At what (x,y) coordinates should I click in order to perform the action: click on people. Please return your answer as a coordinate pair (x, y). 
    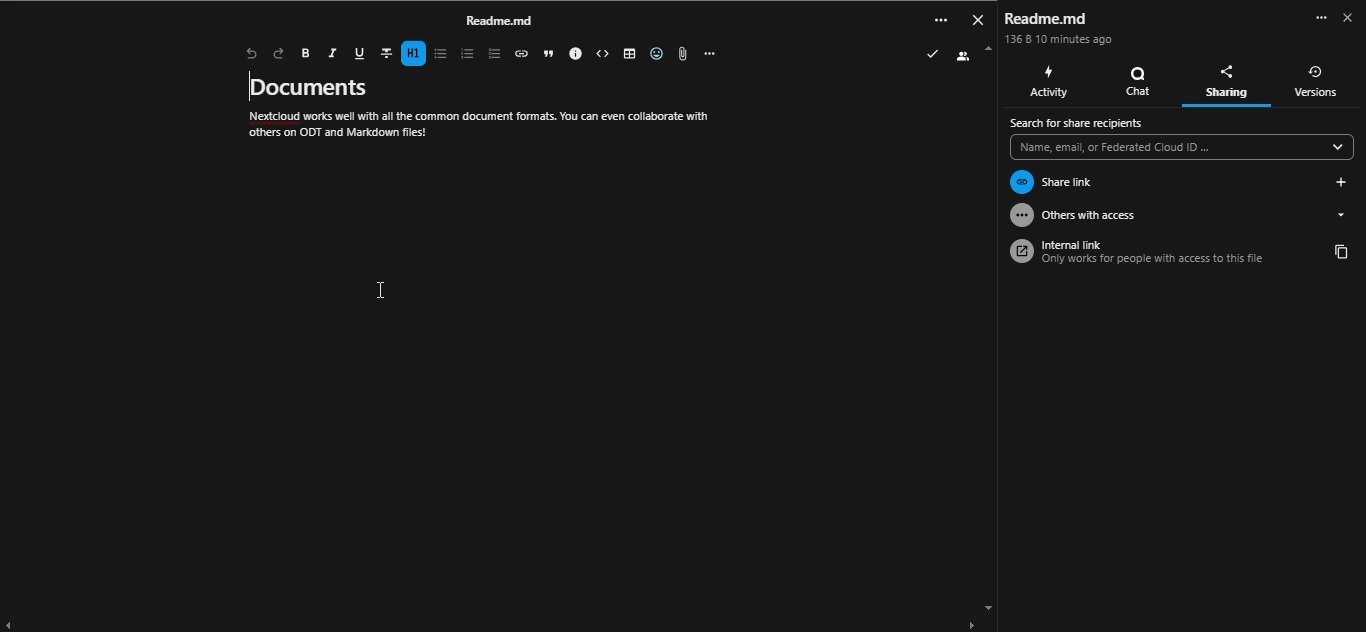
    Looking at the image, I should click on (964, 54).